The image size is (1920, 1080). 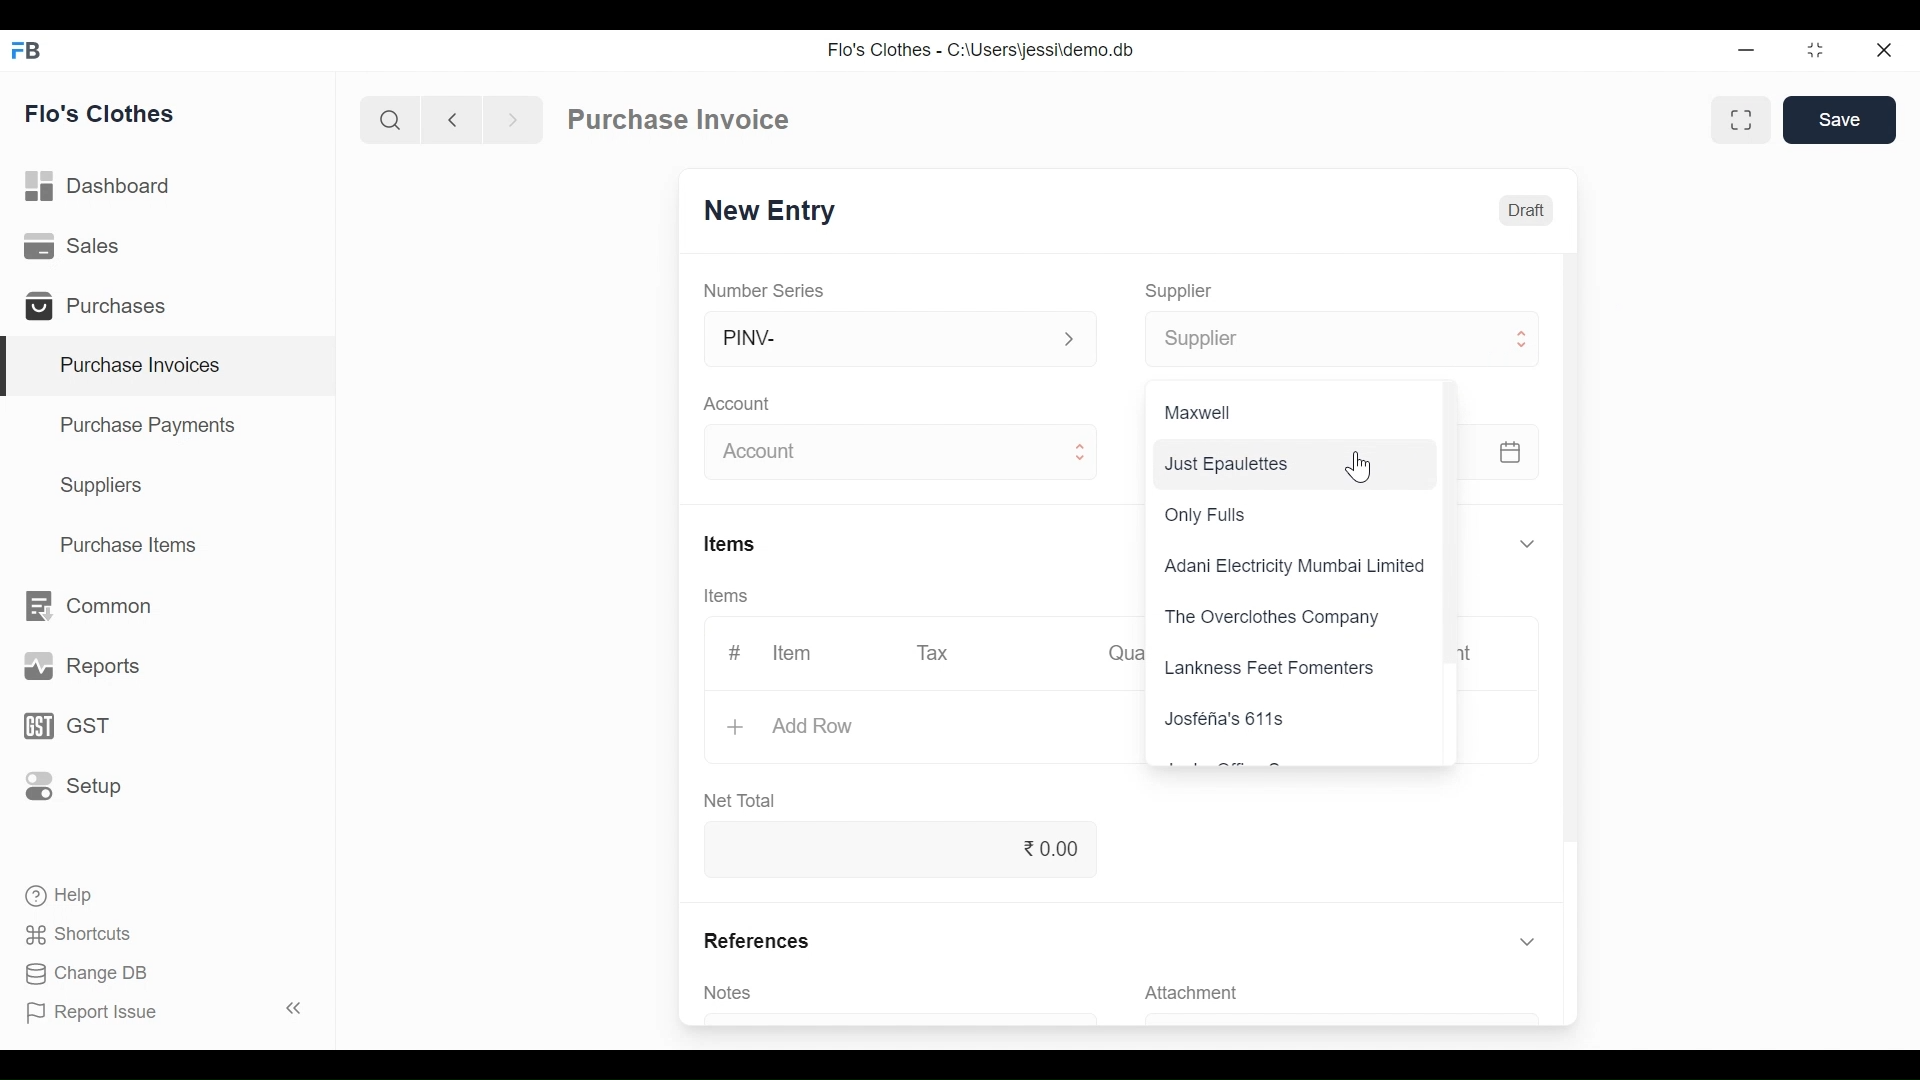 I want to click on Purchases, so click(x=102, y=307).